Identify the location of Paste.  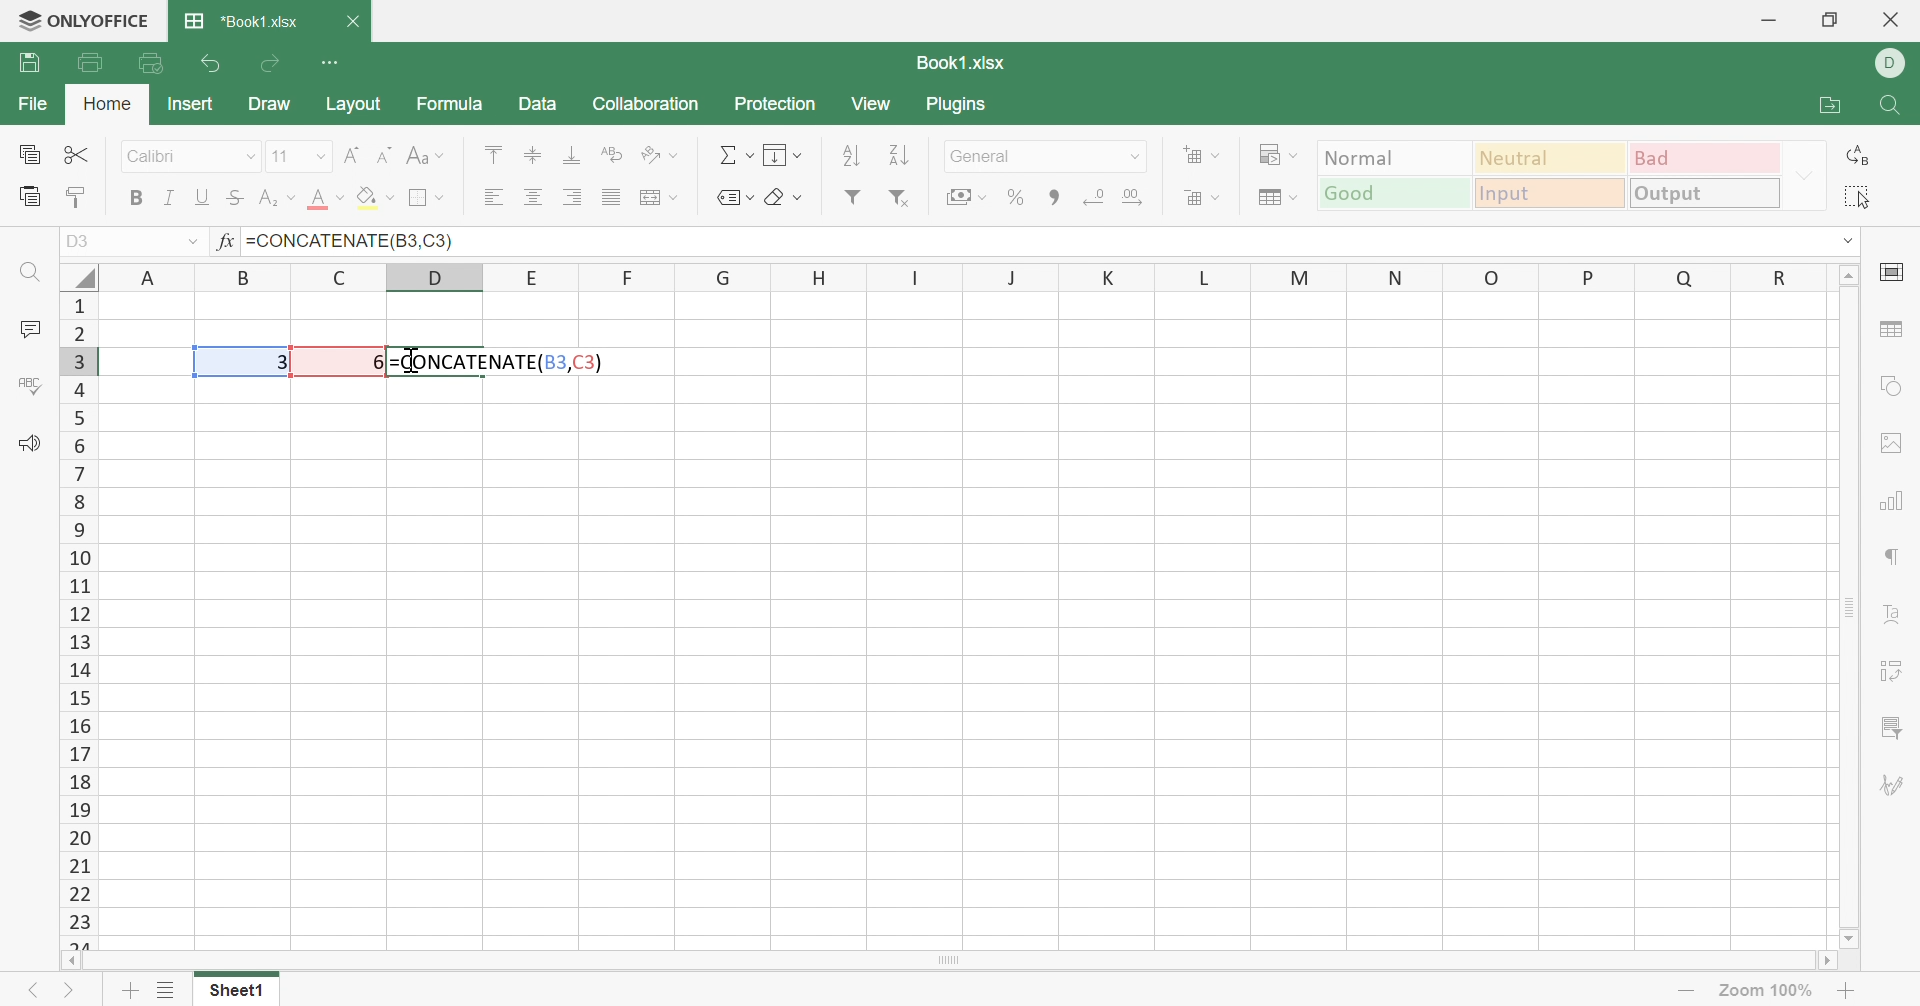
(30, 200).